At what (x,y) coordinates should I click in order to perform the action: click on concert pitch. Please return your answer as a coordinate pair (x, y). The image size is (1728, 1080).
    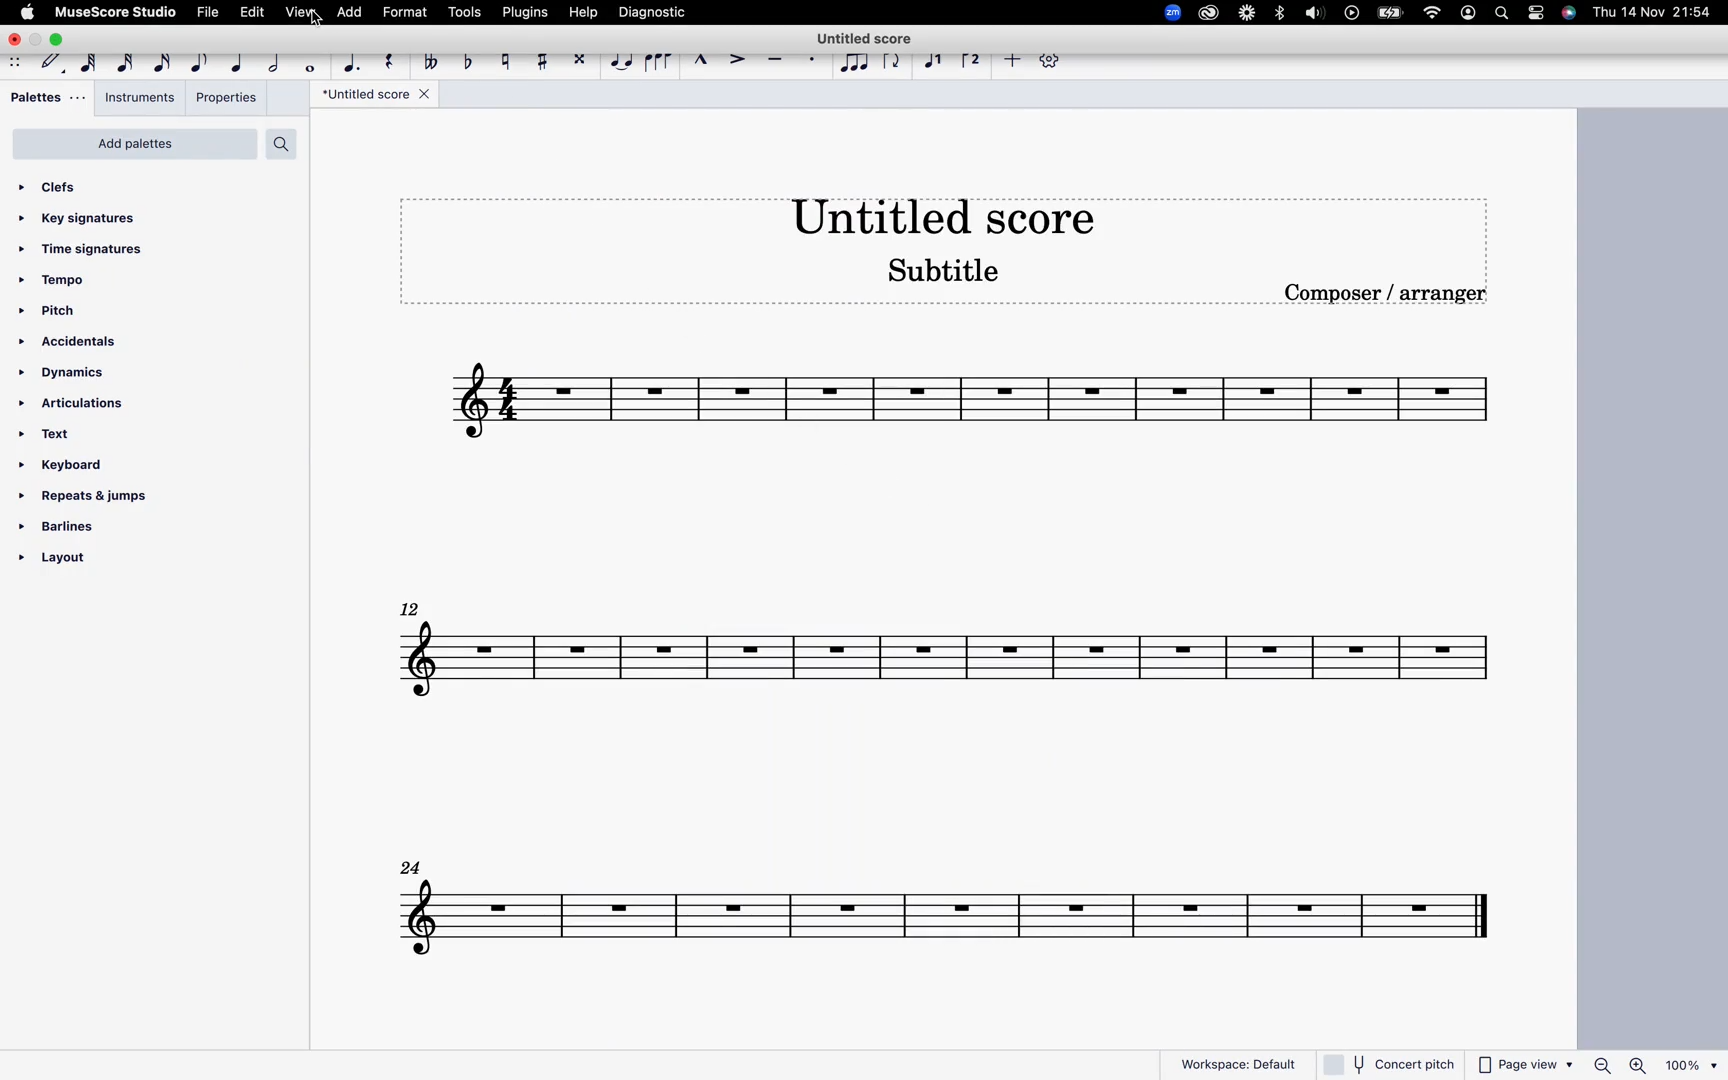
    Looking at the image, I should click on (1390, 1063).